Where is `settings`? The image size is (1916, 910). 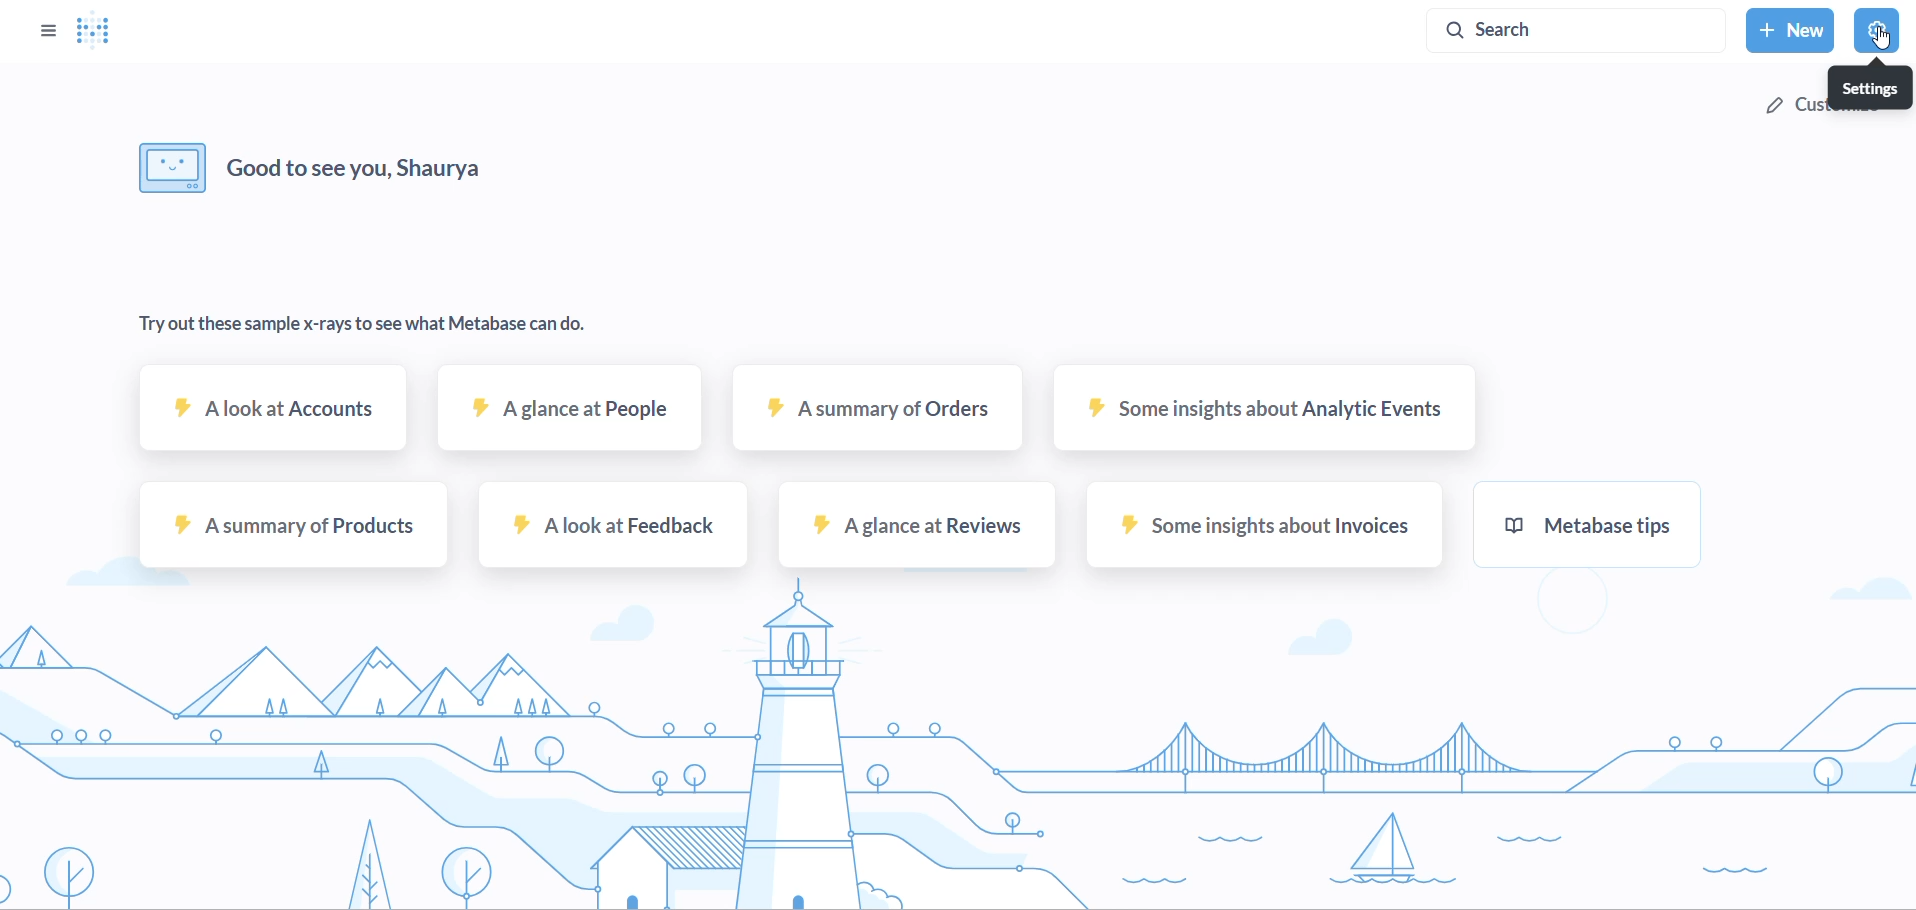 settings is located at coordinates (1871, 88).